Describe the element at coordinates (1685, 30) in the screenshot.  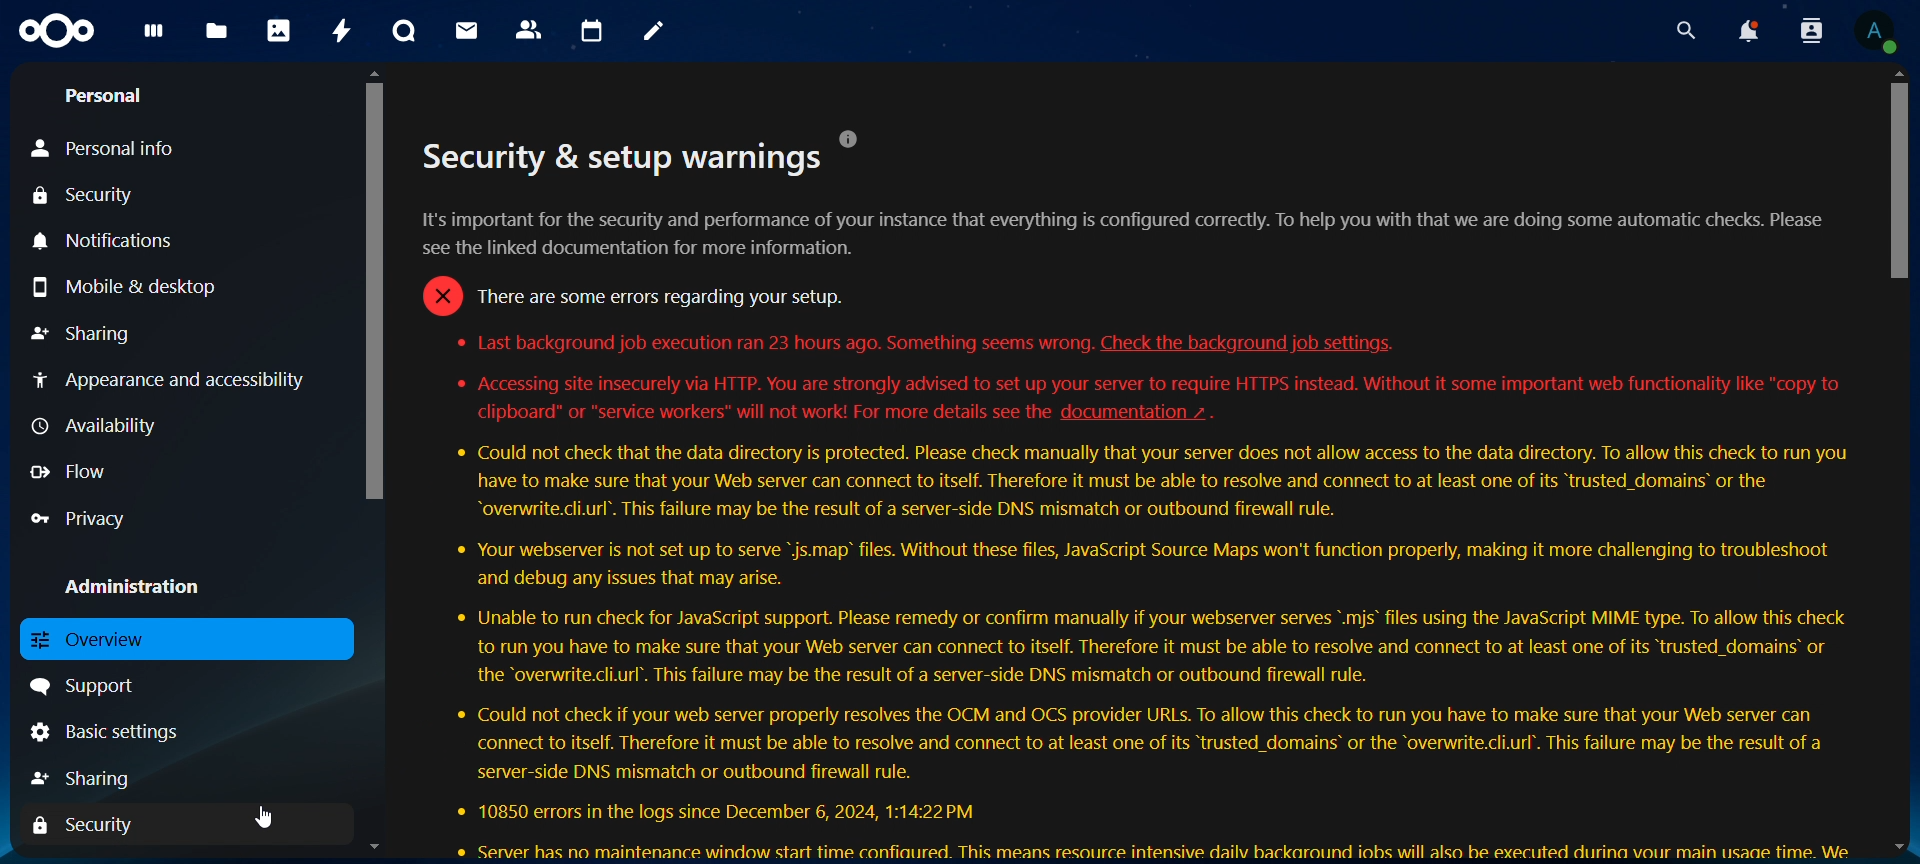
I see `search` at that location.